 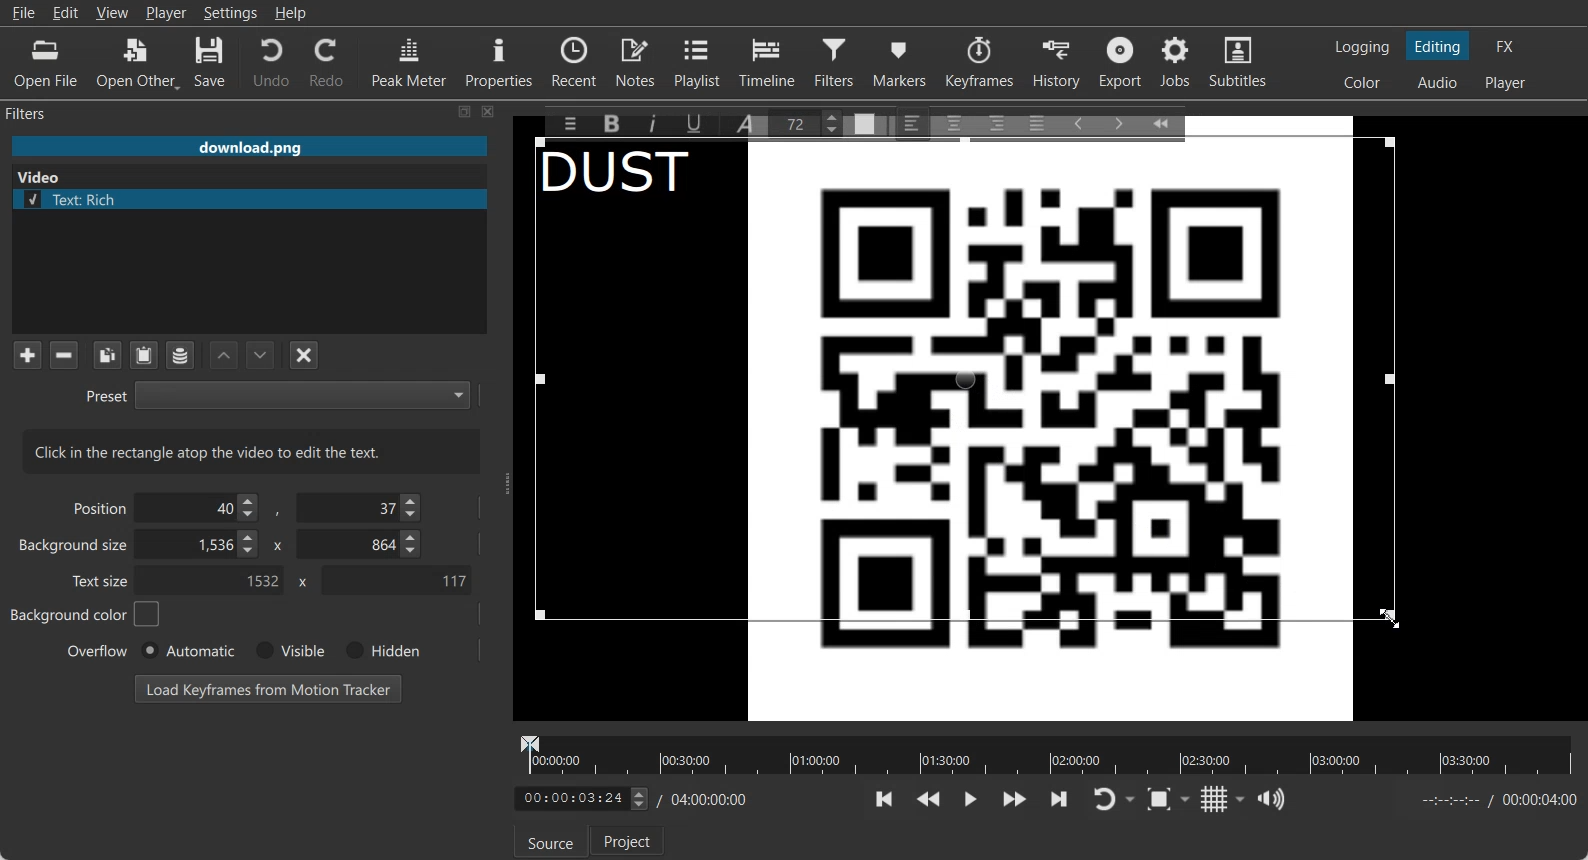 I want to click on History, so click(x=1059, y=62).